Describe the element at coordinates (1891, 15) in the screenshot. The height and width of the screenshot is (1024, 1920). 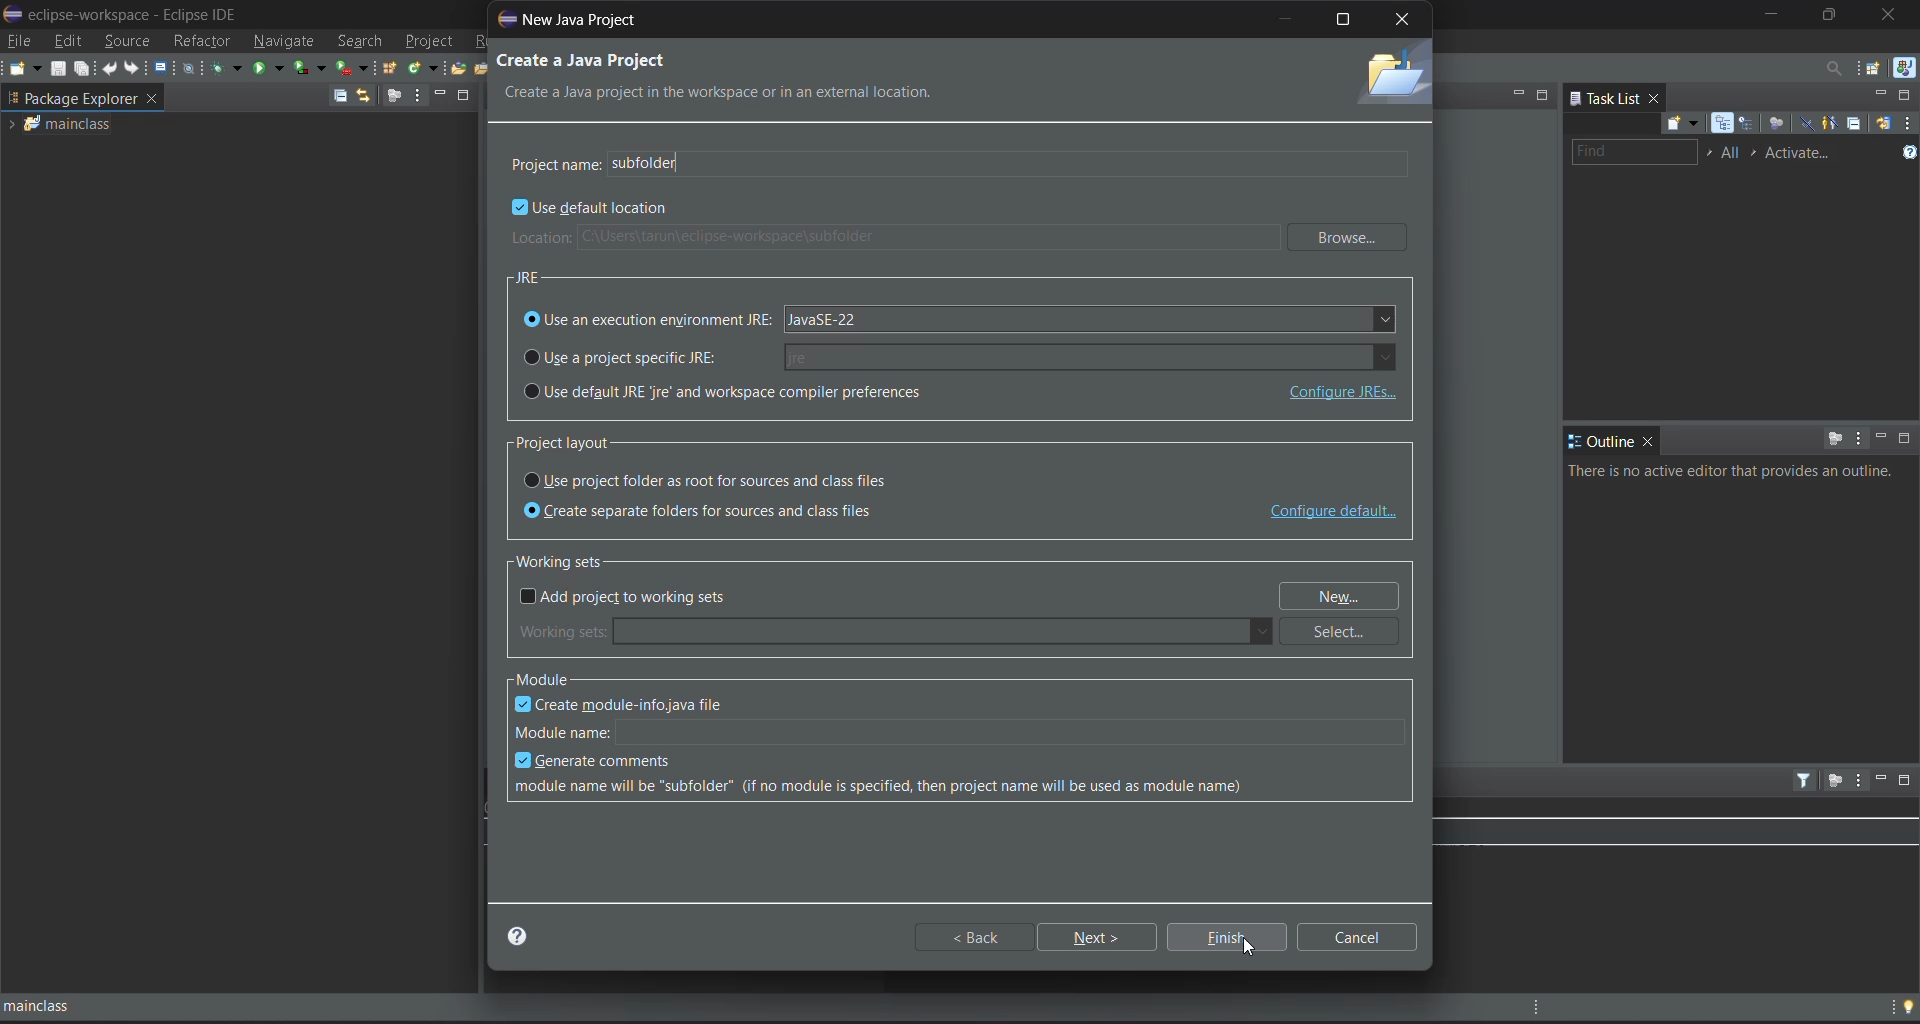
I see `close` at that location.